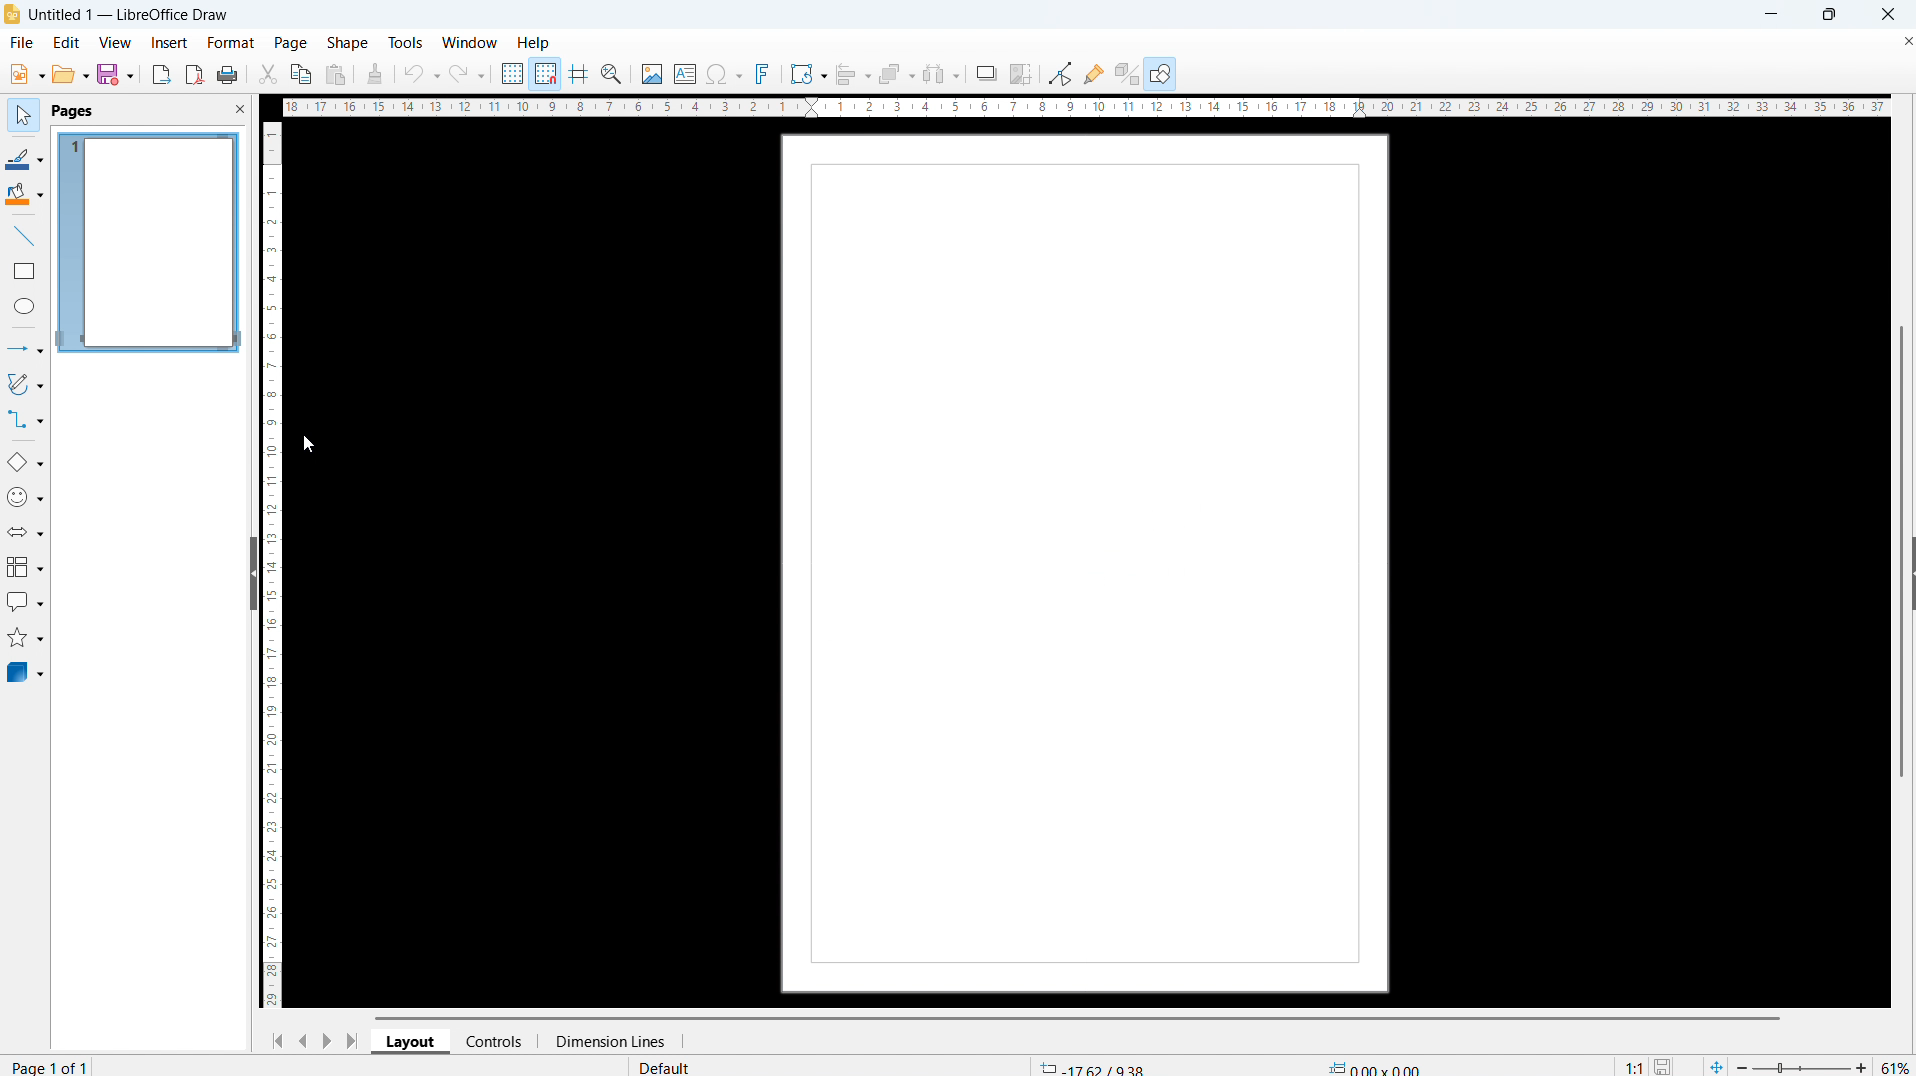 This screenshot has height=1076, width=1916. Describe the element at coordinates (162, 75) in the screenshot. I see `export` at that location.